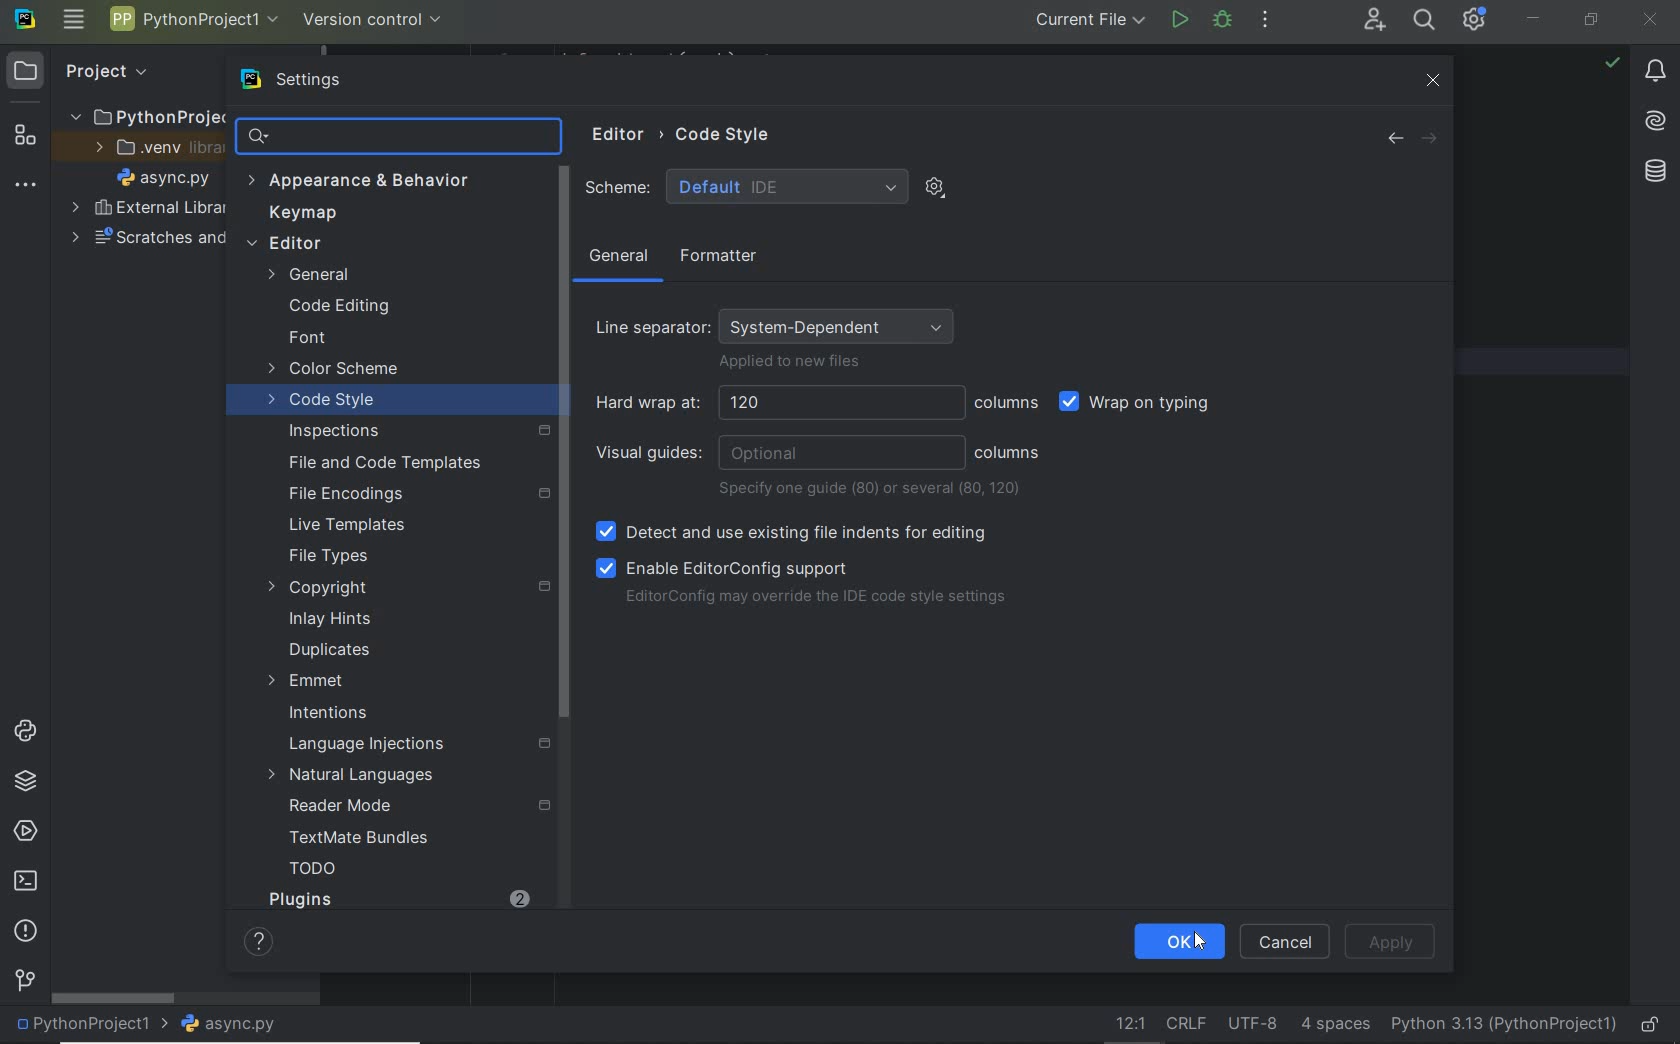 The height and width of the screenshot is (1044, 1680). Describe the element at coordinates (25, 931) in the screenshot. I see `problems` at that location.